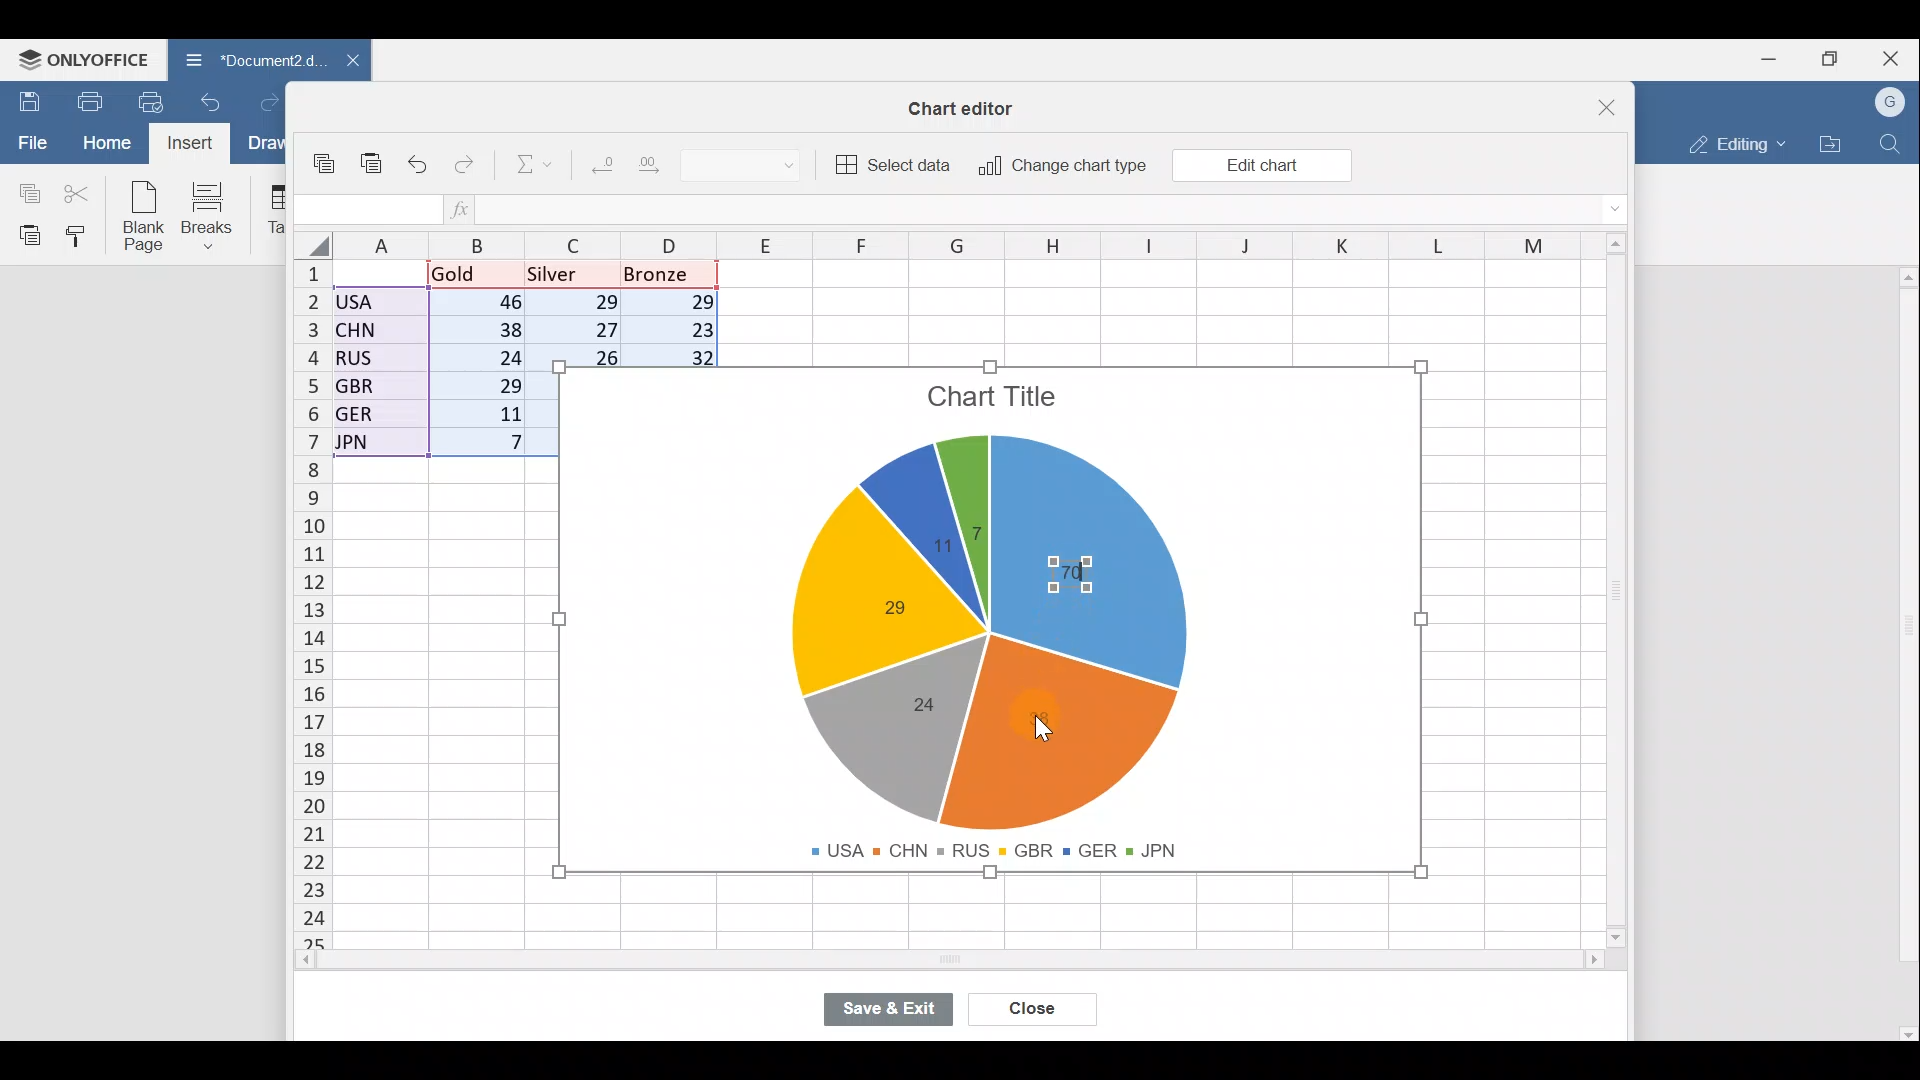  Describe the element at coordinates (365, 210) in the screenshot. I see `Cell name` at that location.